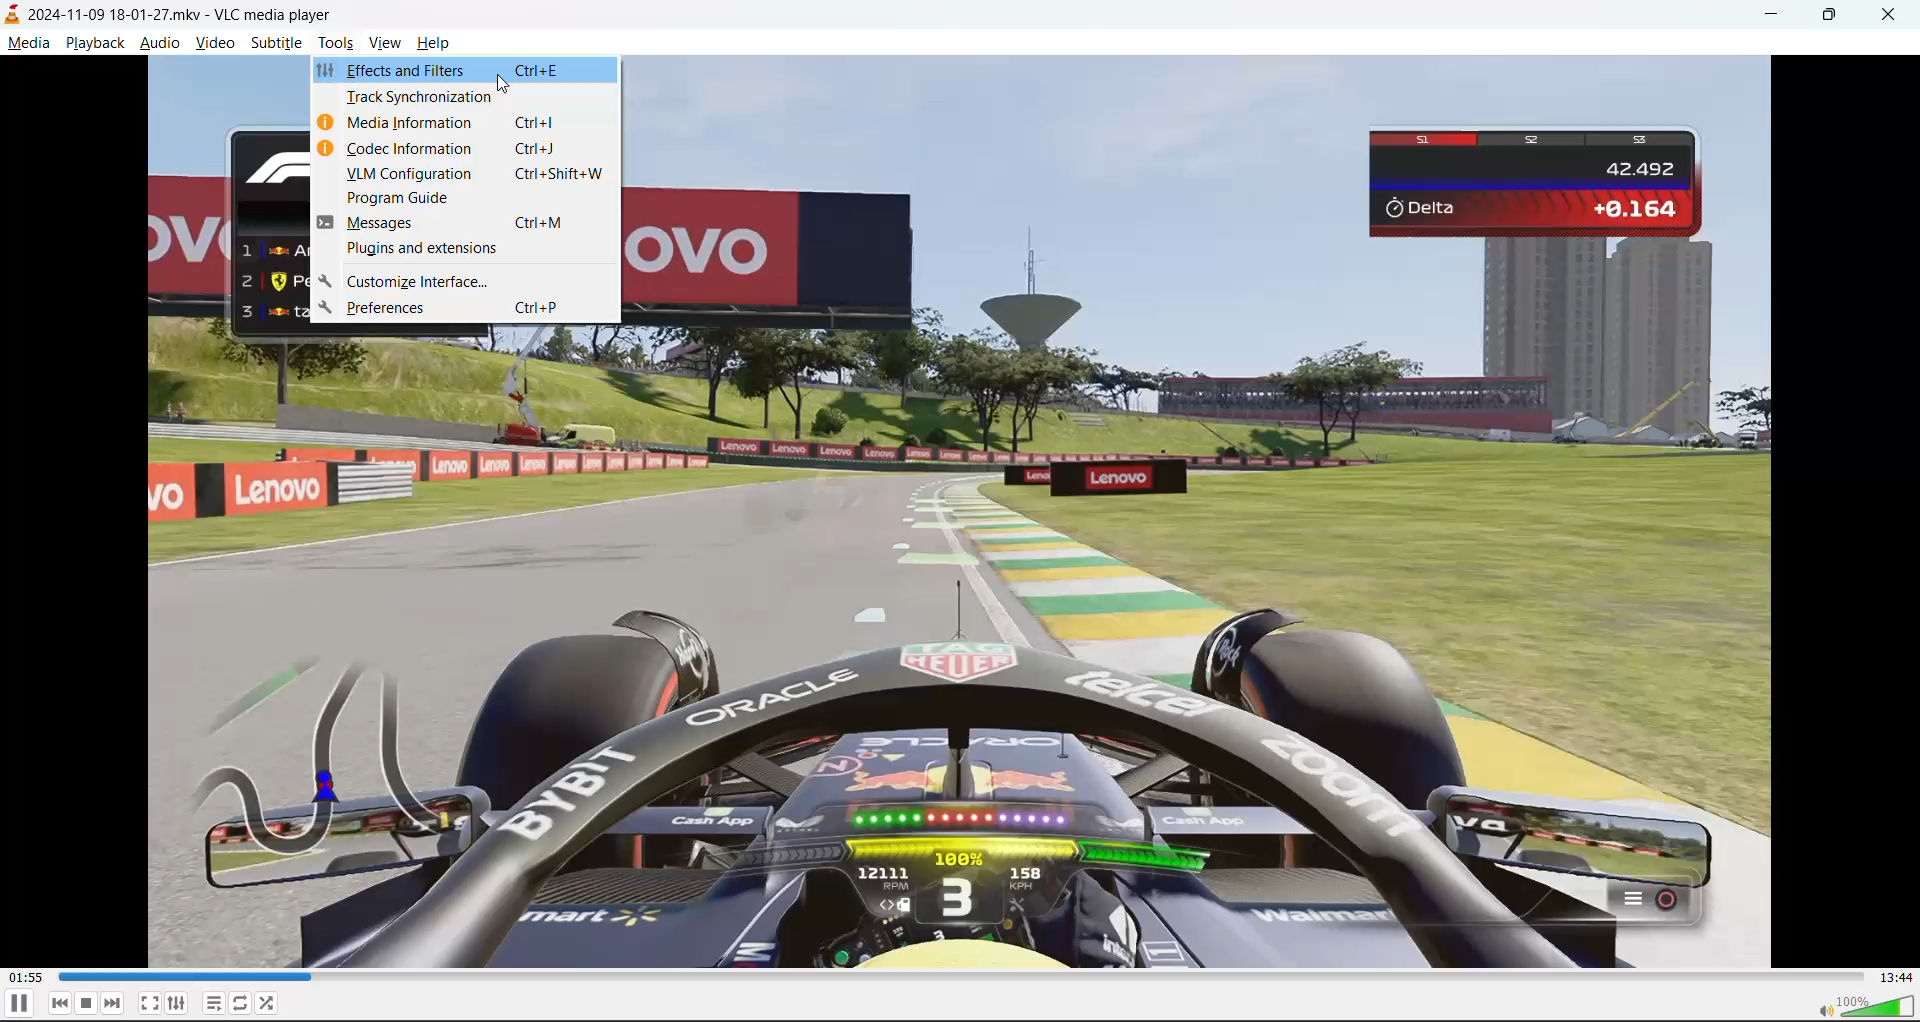 The image size is (1920, 1022). Describe the element at coordinates (507, 86) in the screenshot. I see `cursor` at that location.